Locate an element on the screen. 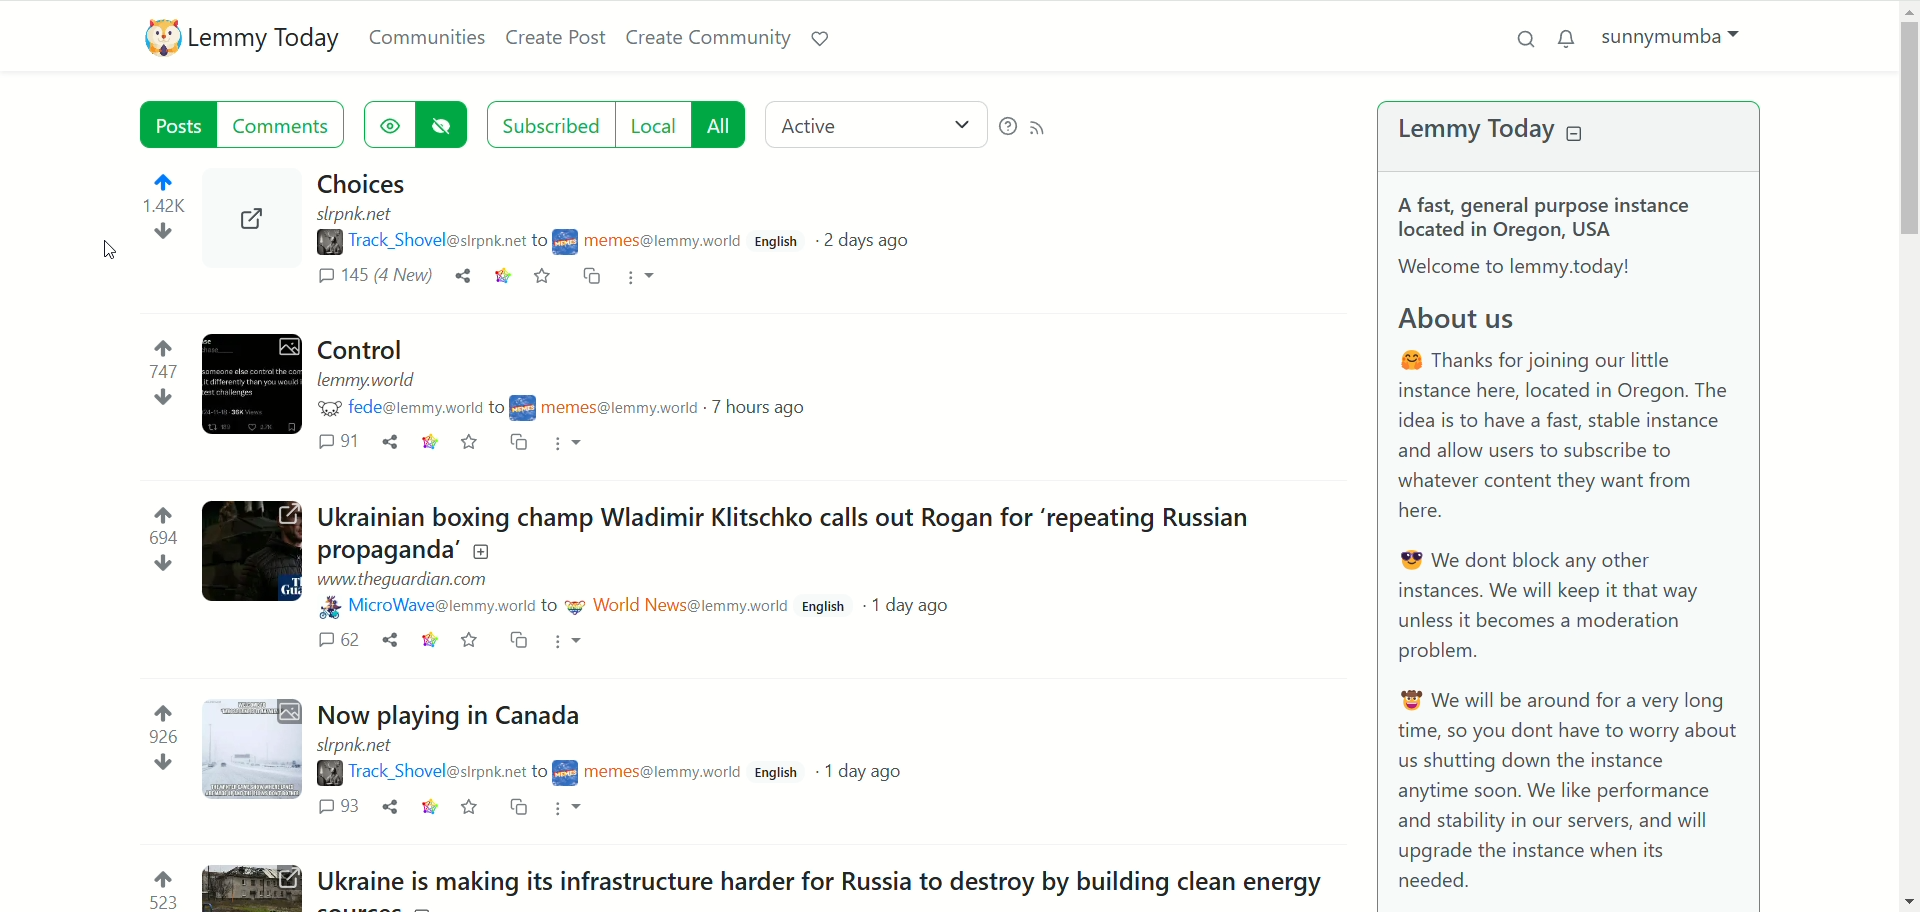 The image size is (1920, 912). 1day ago is located at coordinates (919, 608).